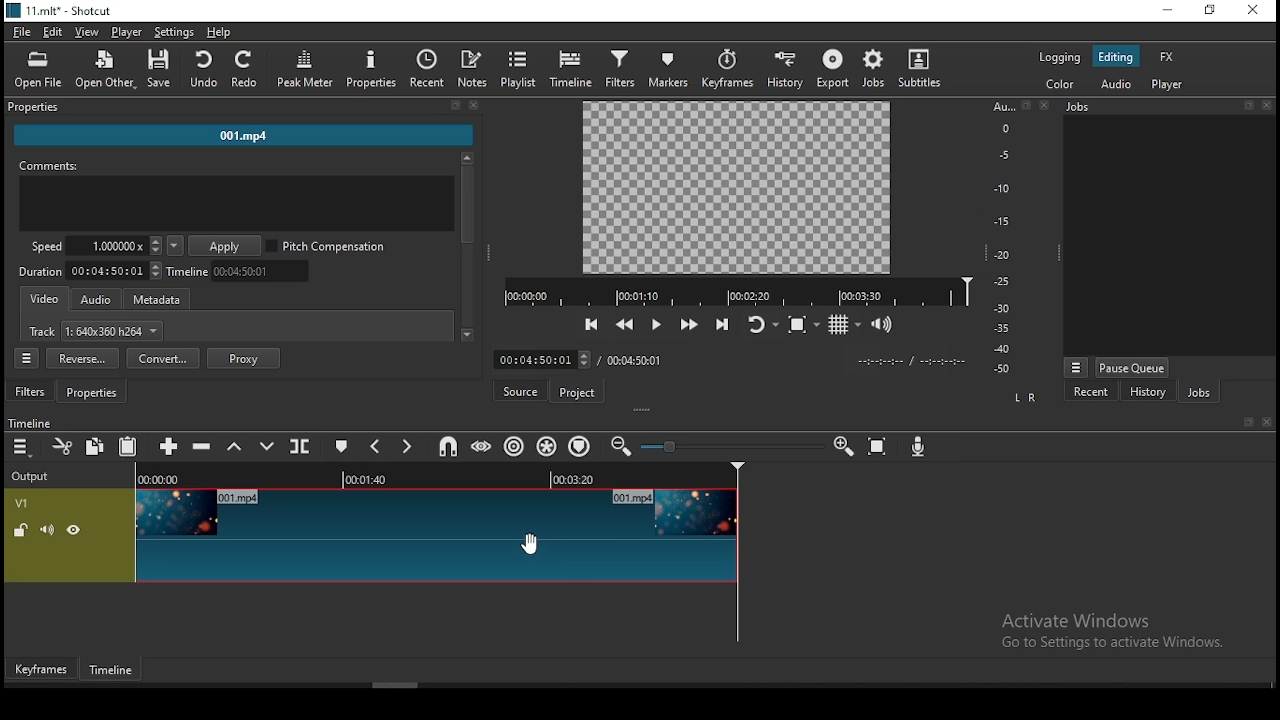  What do you see at coordinates (549, 446) in the screenshot?
I see `ripple all tracks` at bounding box center [549, 446].